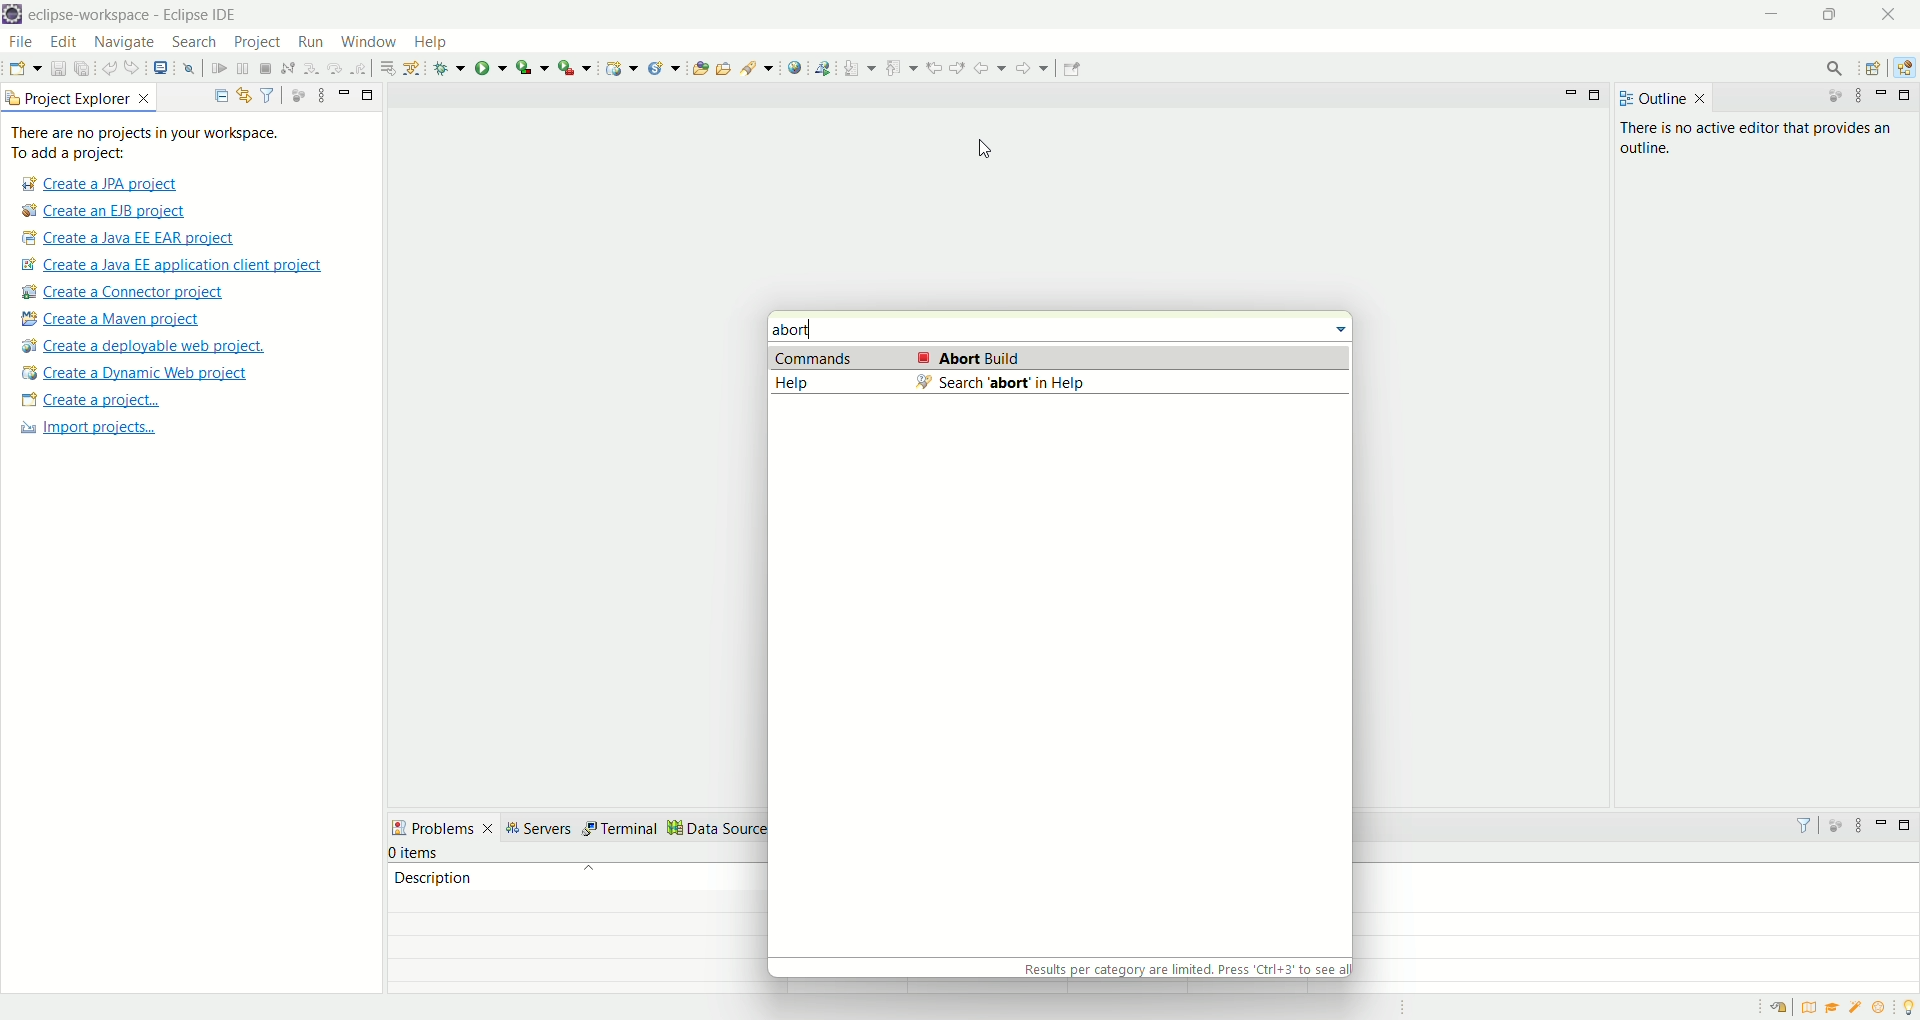 The width and height of the screenshot is (1920, 1020). Describe the element at coordinates (748, 829) in the screenshot. I see `data source explorer` at that location.